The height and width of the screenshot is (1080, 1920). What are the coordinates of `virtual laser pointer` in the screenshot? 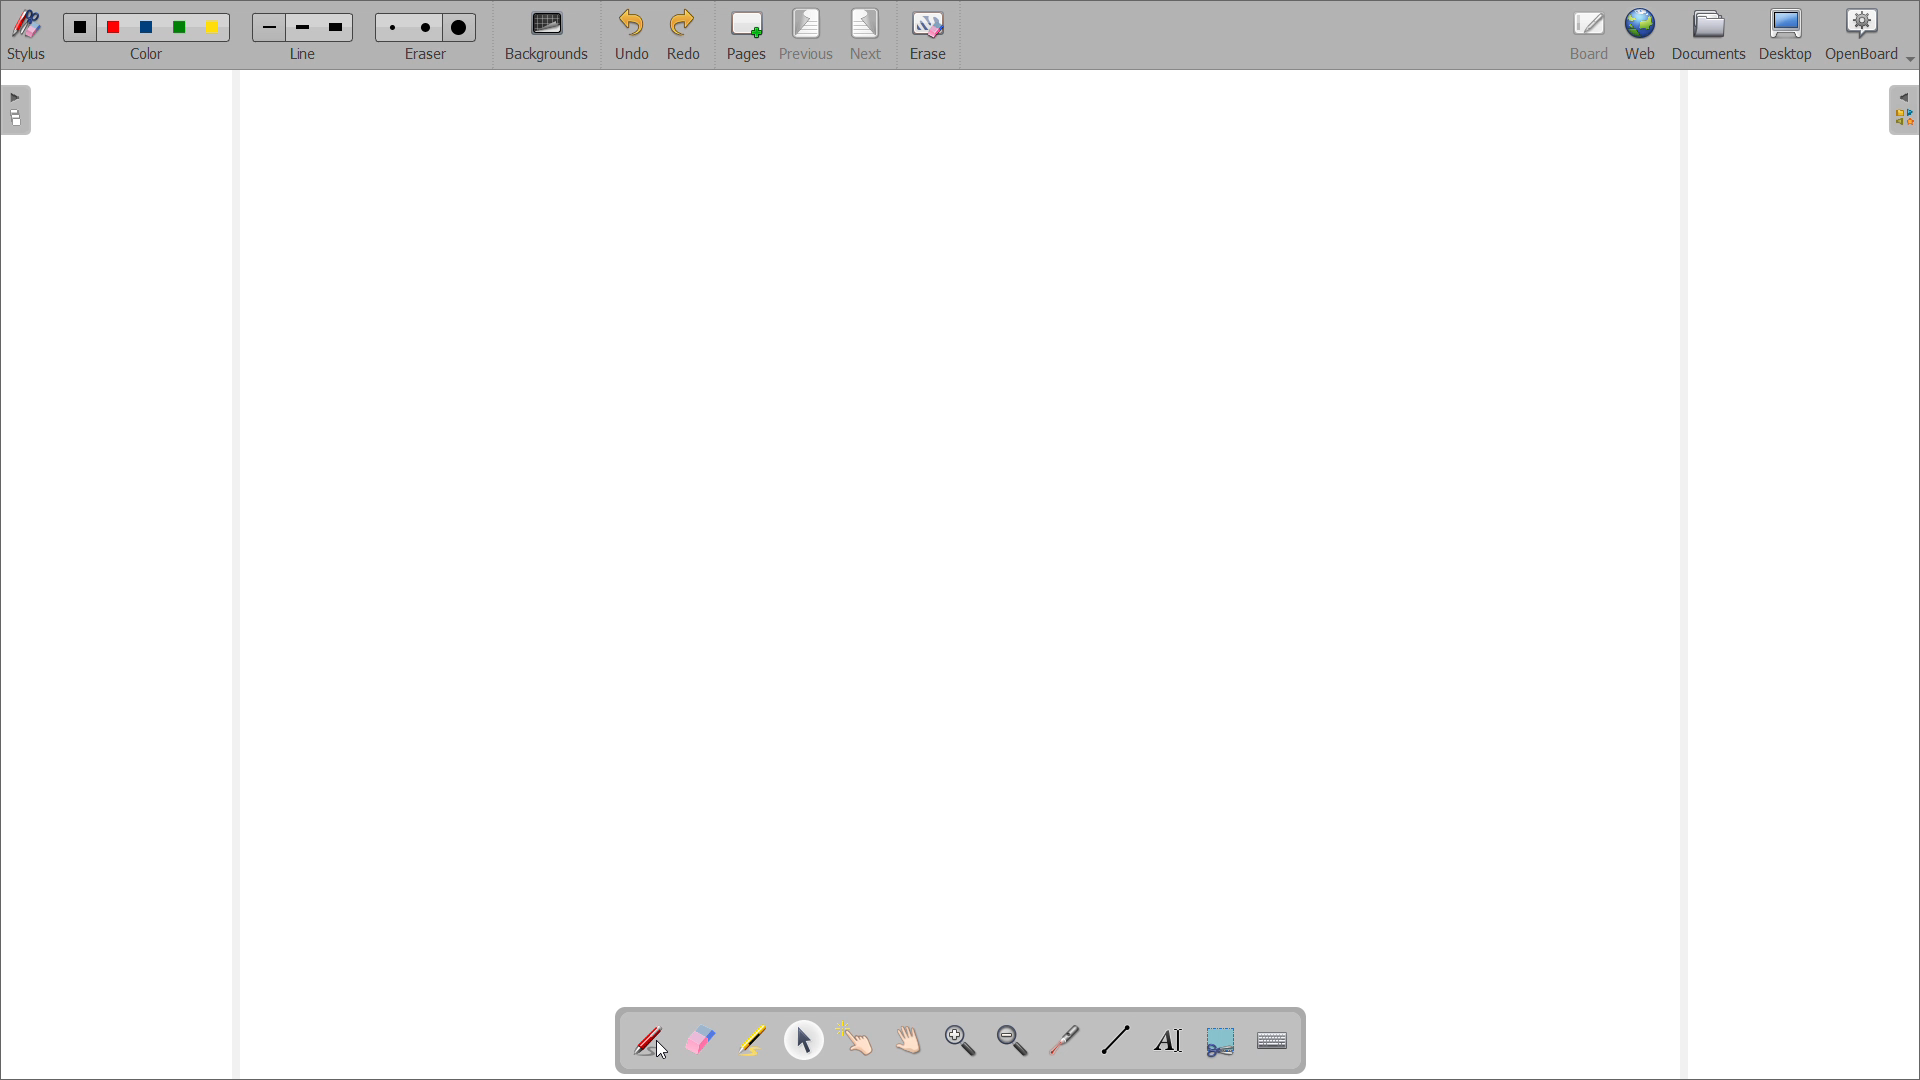 It's located at (1066, 1038).